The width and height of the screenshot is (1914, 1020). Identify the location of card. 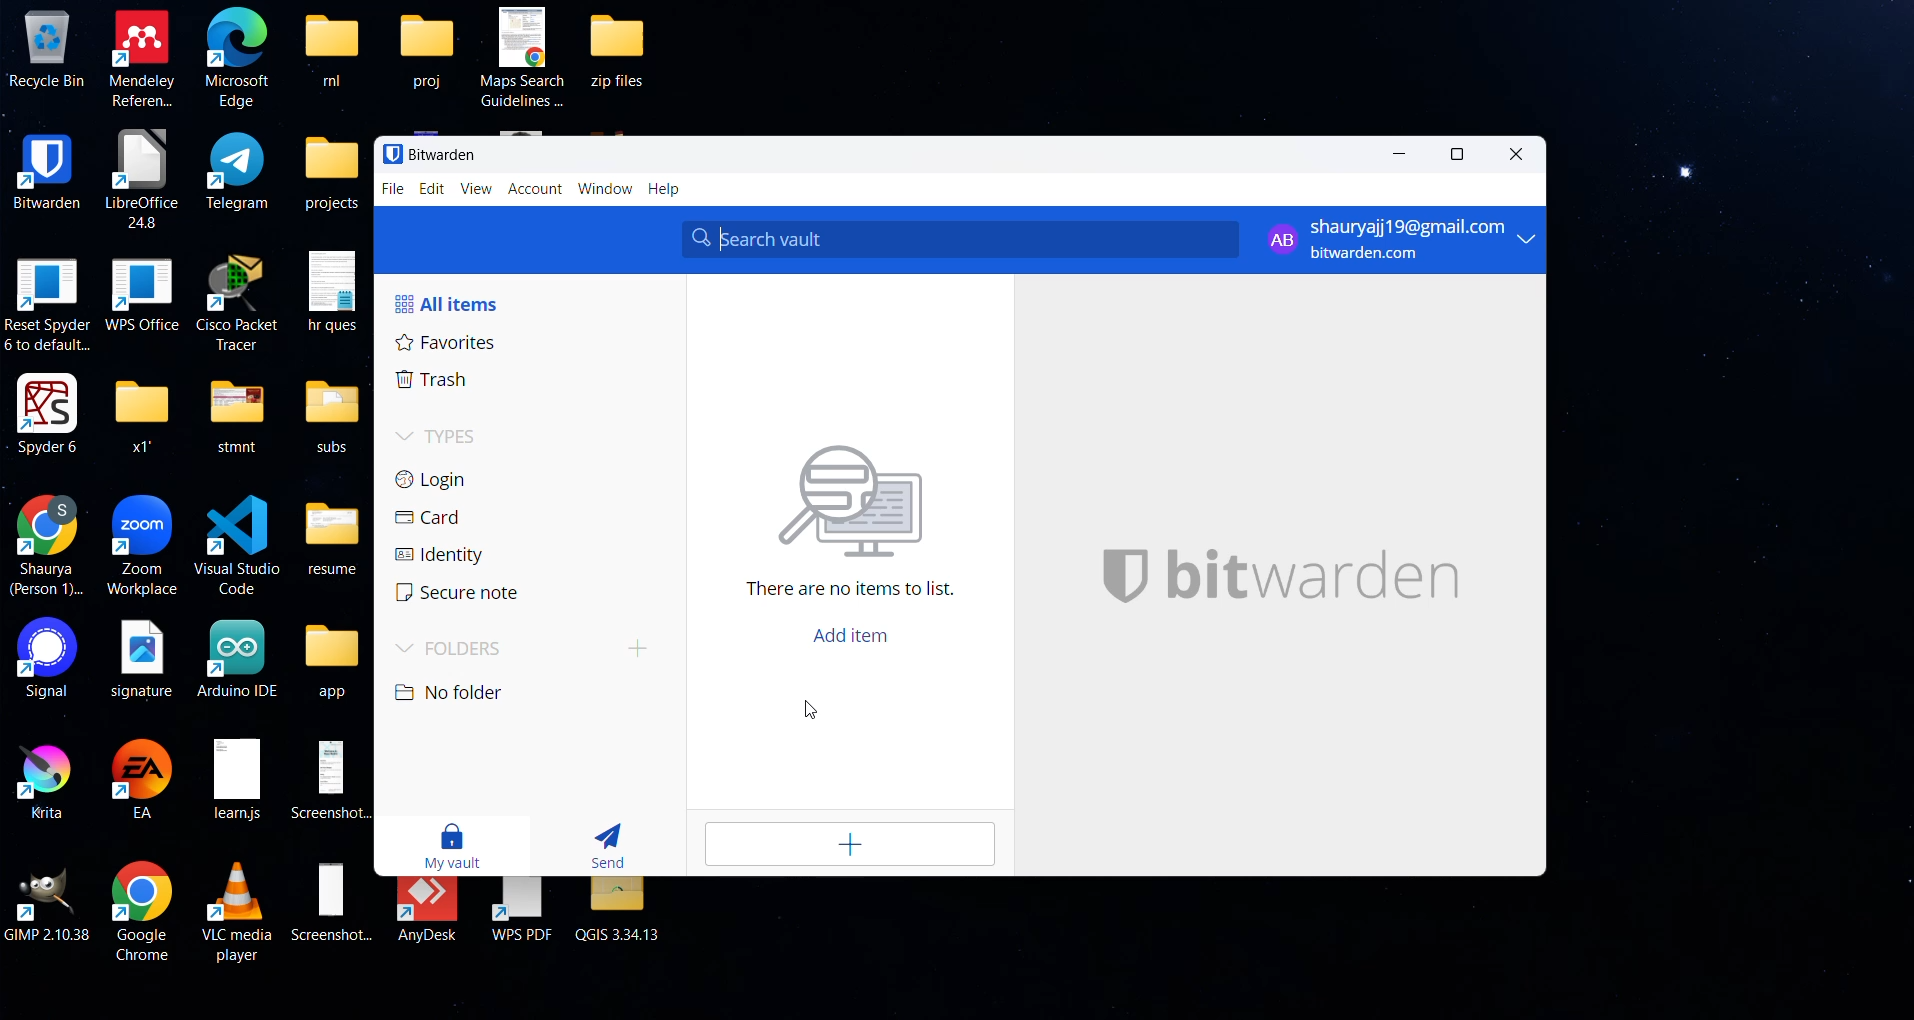
(462, 519).